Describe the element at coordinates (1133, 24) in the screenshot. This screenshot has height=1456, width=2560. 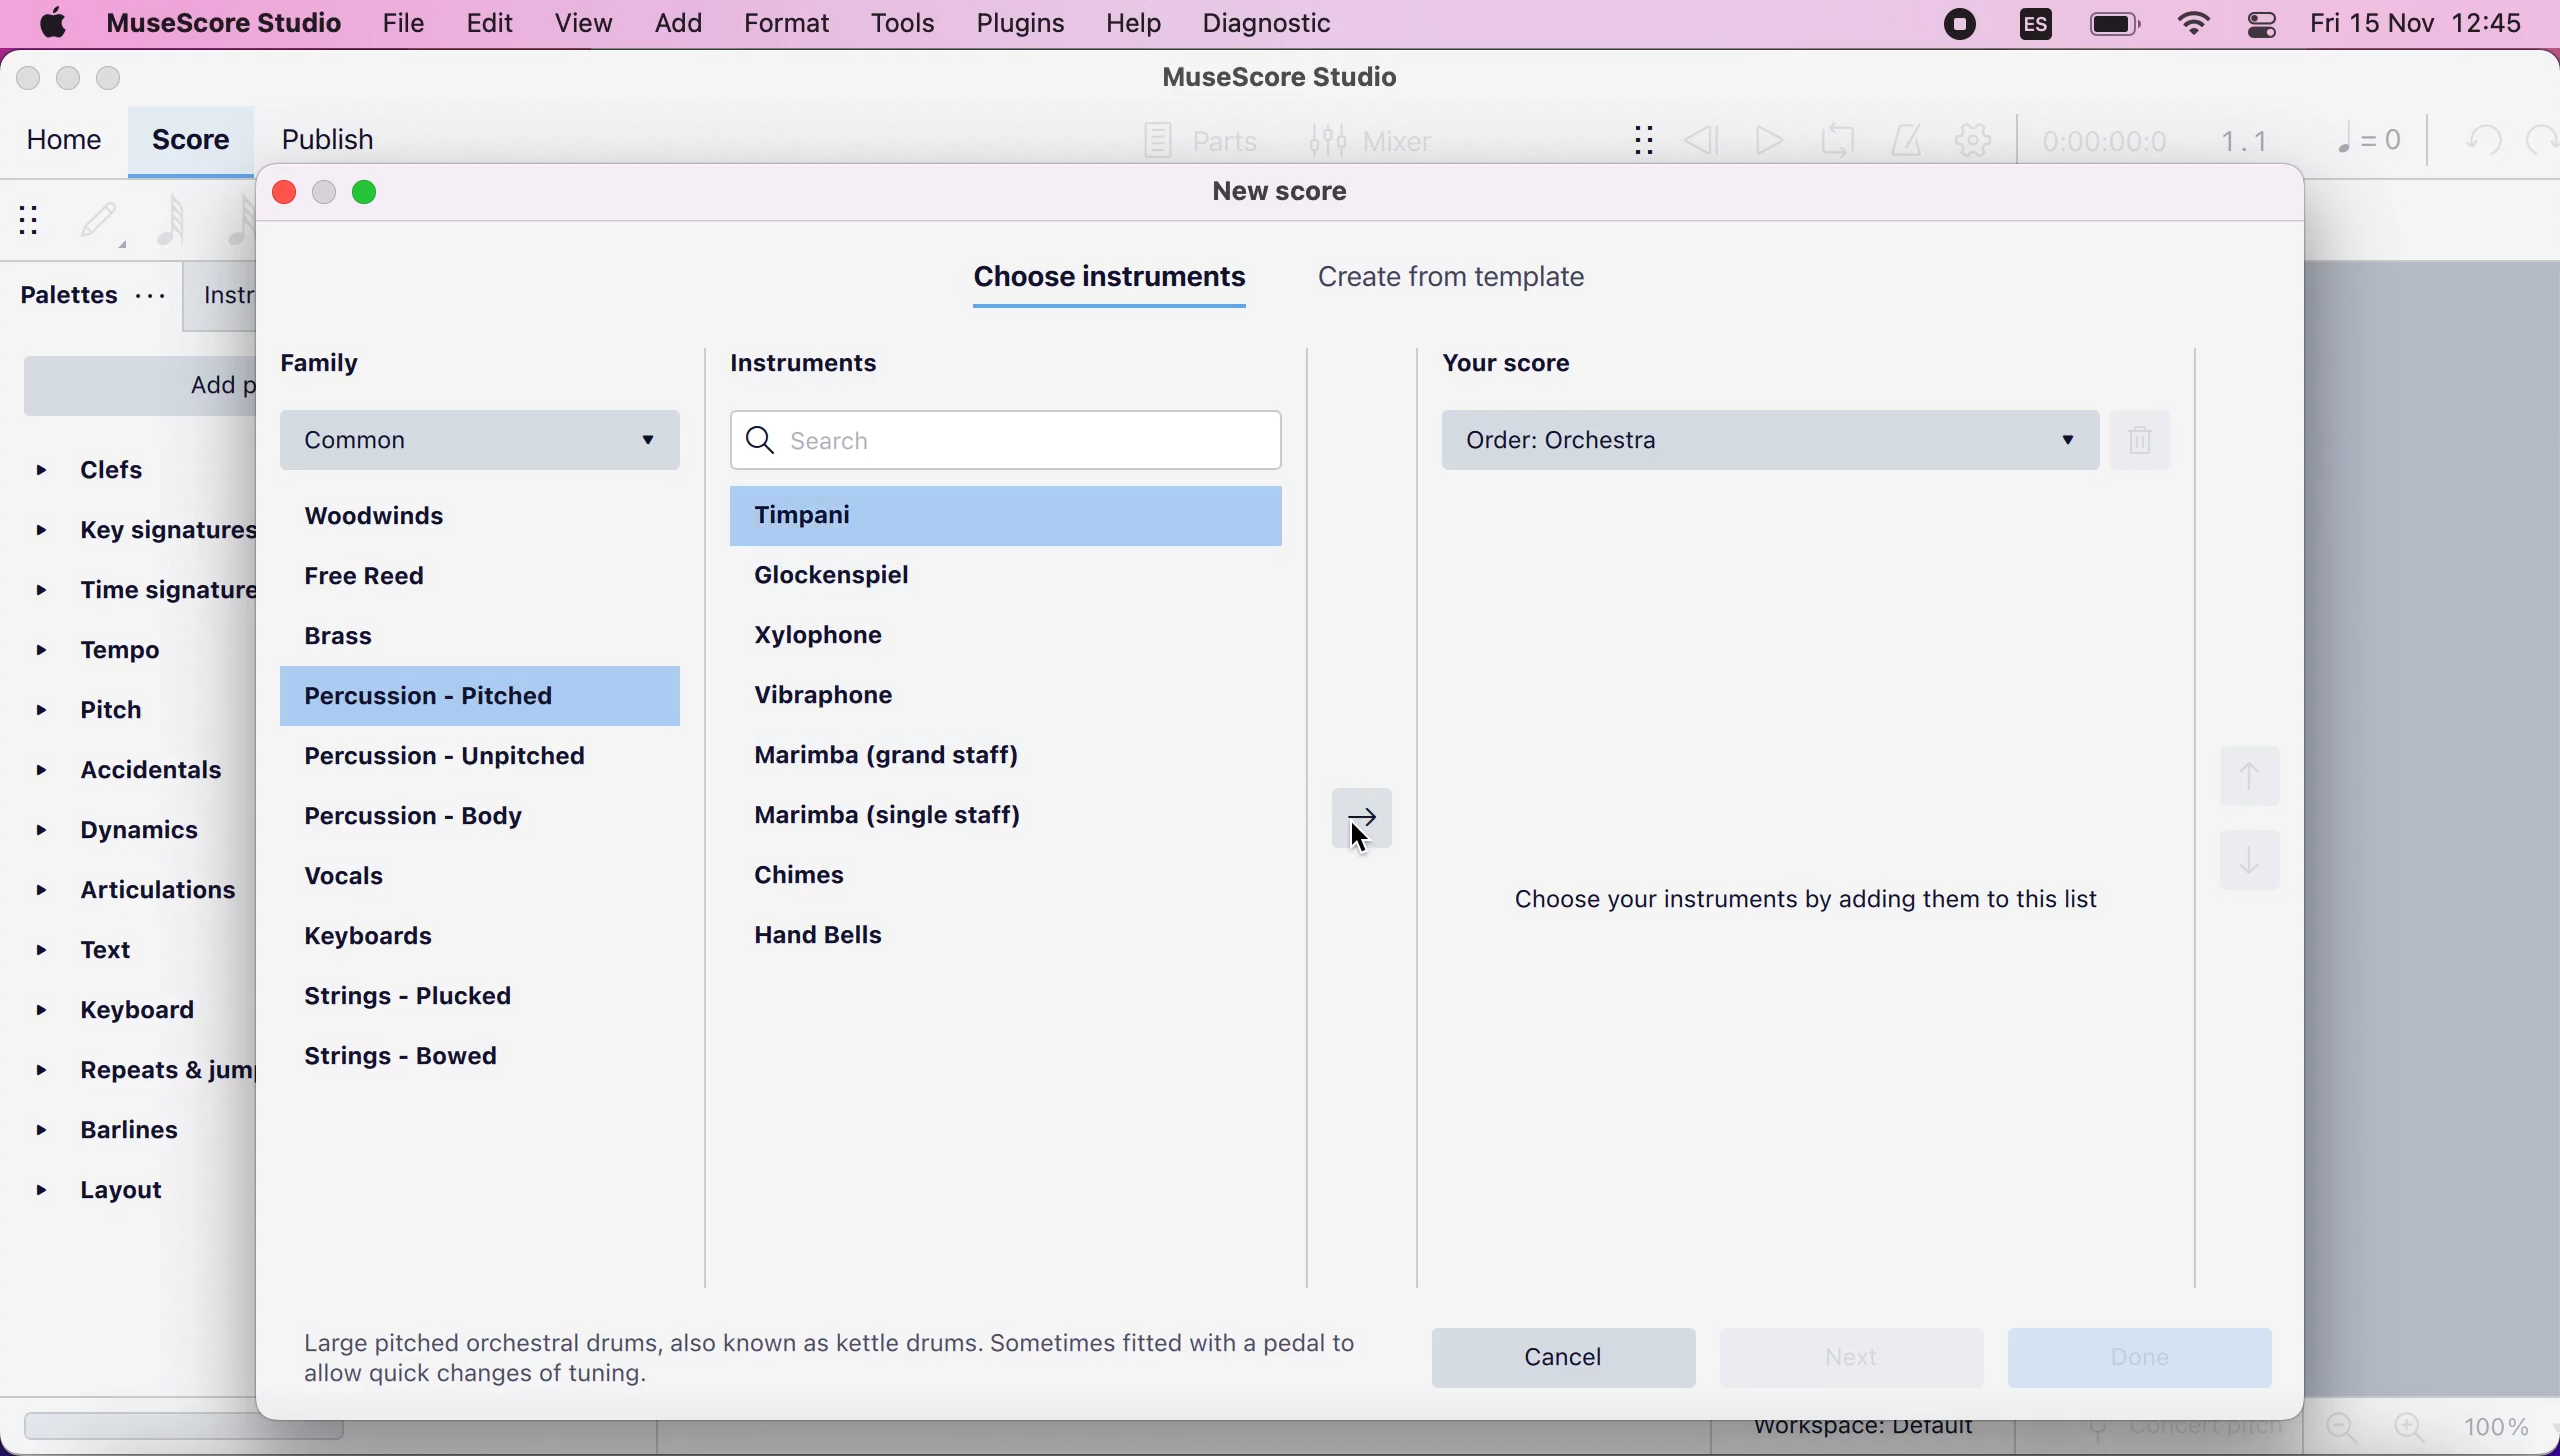
I see `help` at that location.